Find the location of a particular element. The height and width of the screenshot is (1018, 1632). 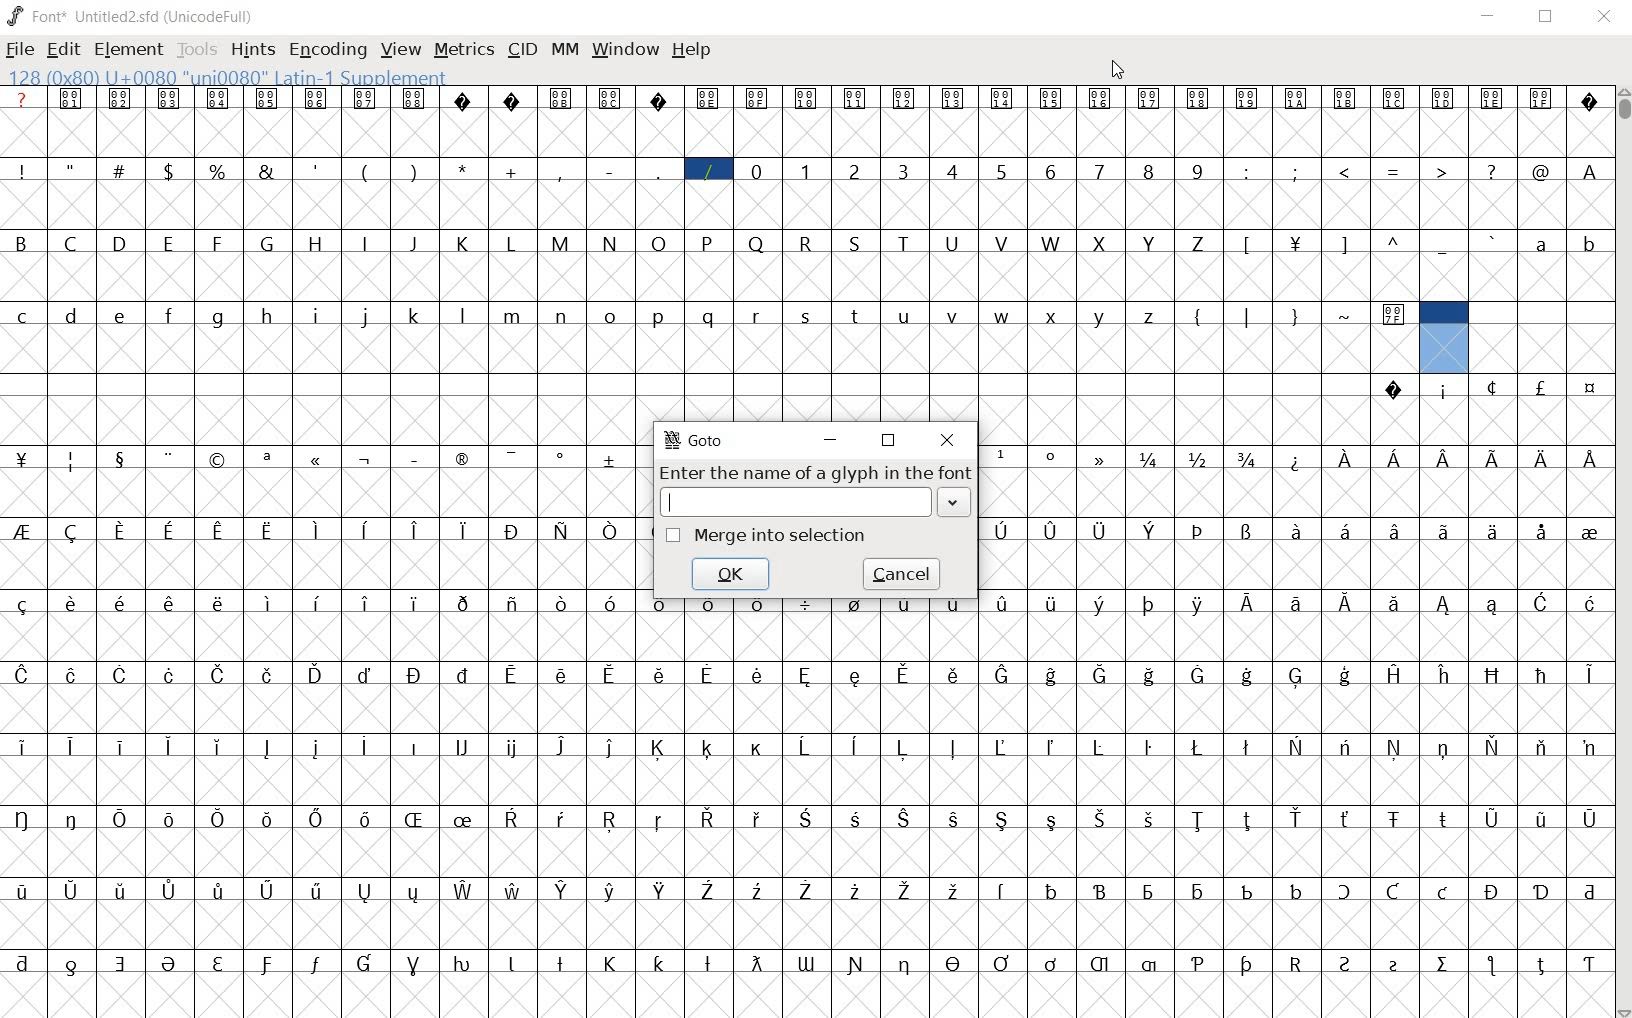

c is located at coordinates (24, 313).